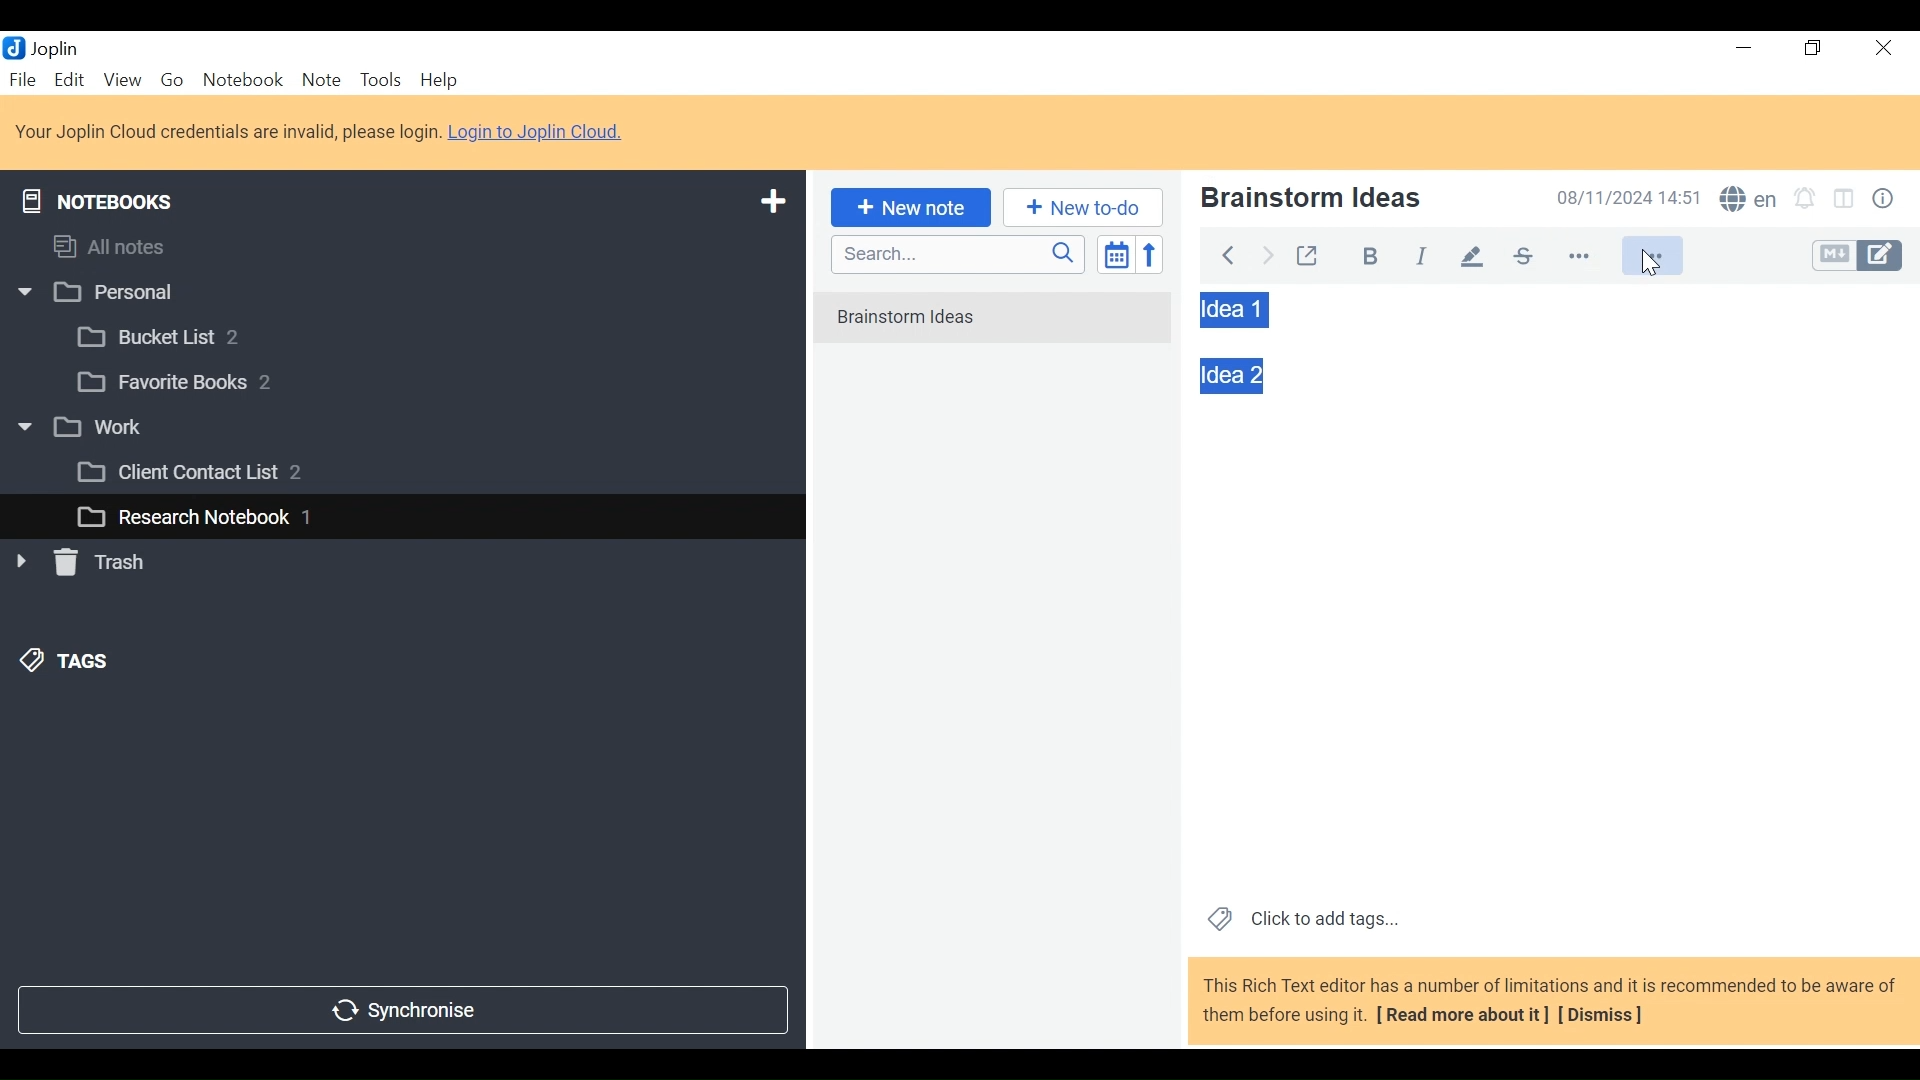 The width and height of the screenshot is (1920, 1080). What do you see at coordinates (542, 132) in the screenshot?
I see `Login to Joplin Cloud` at bounding box center [542, 132].